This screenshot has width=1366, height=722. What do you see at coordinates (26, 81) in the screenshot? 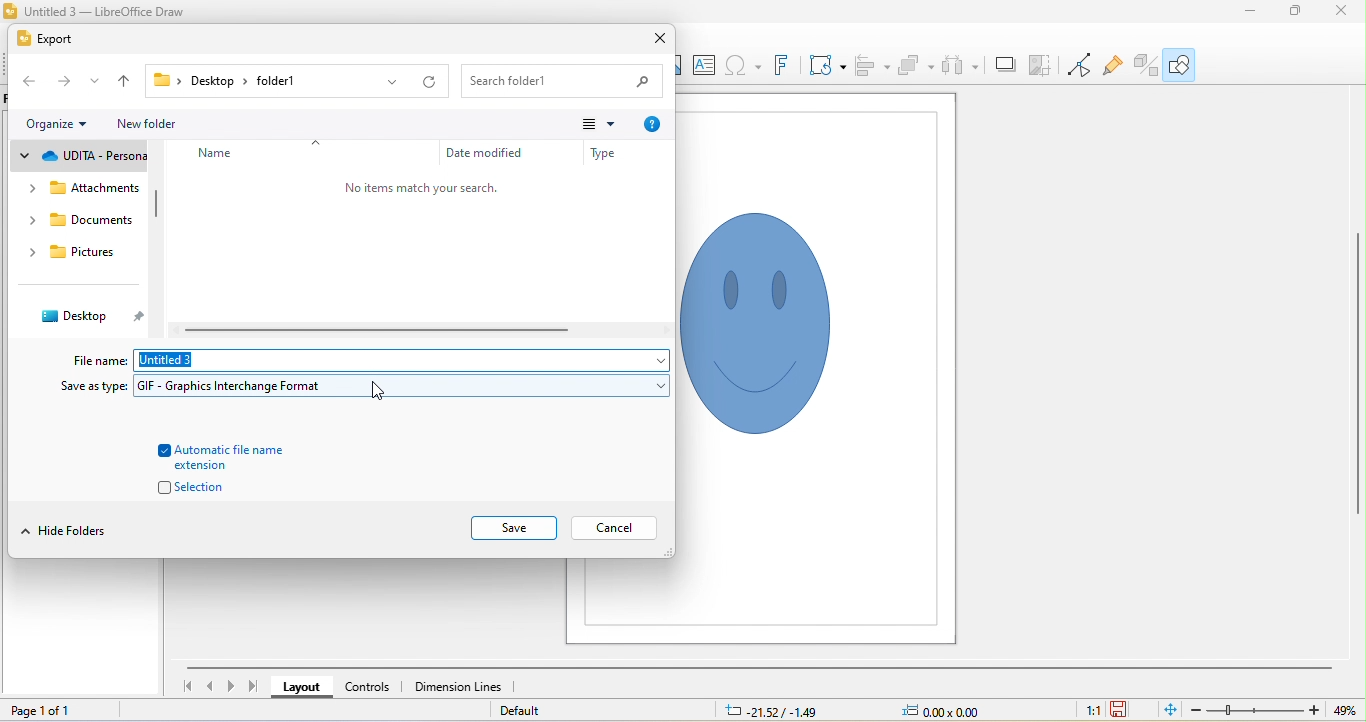
I see `back` at bounding box center [26, 81].